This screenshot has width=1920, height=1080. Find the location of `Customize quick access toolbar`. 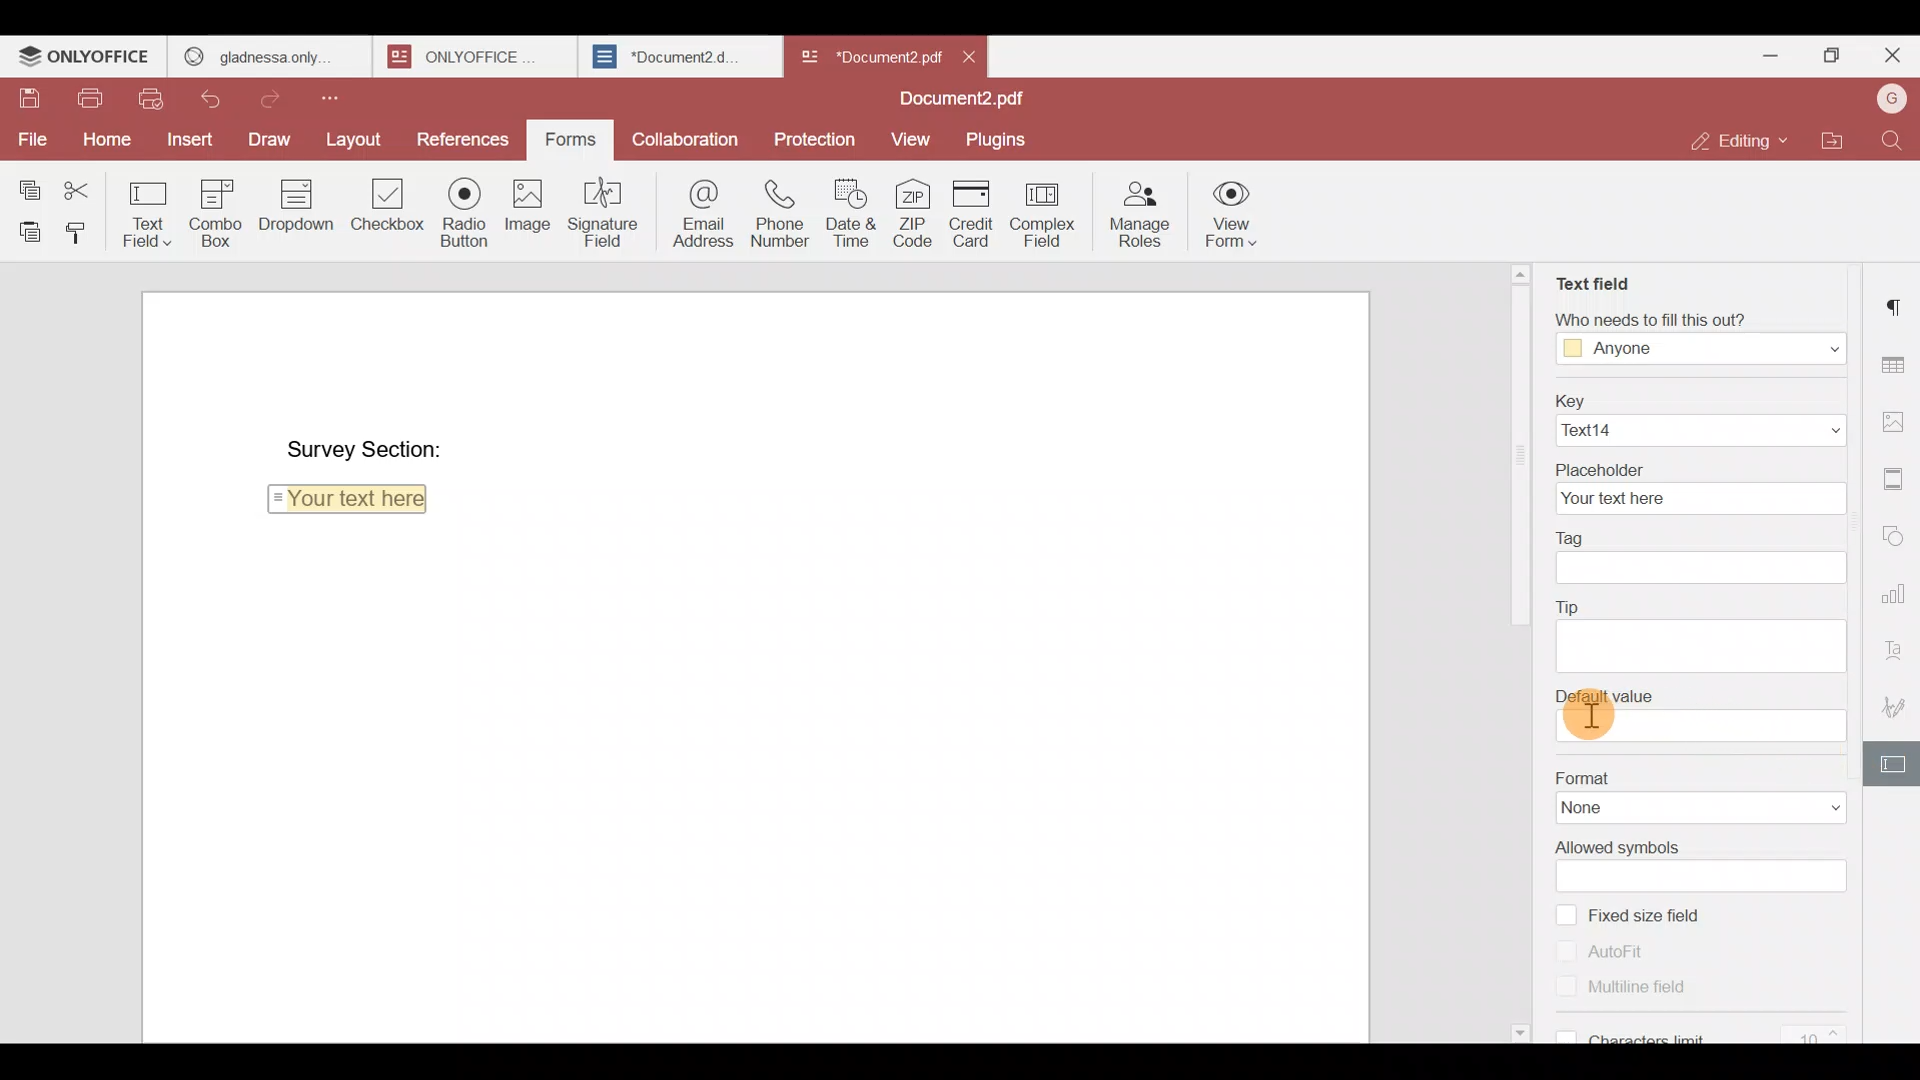

Customize quick access toolbar is located at coordinates (349, 96).